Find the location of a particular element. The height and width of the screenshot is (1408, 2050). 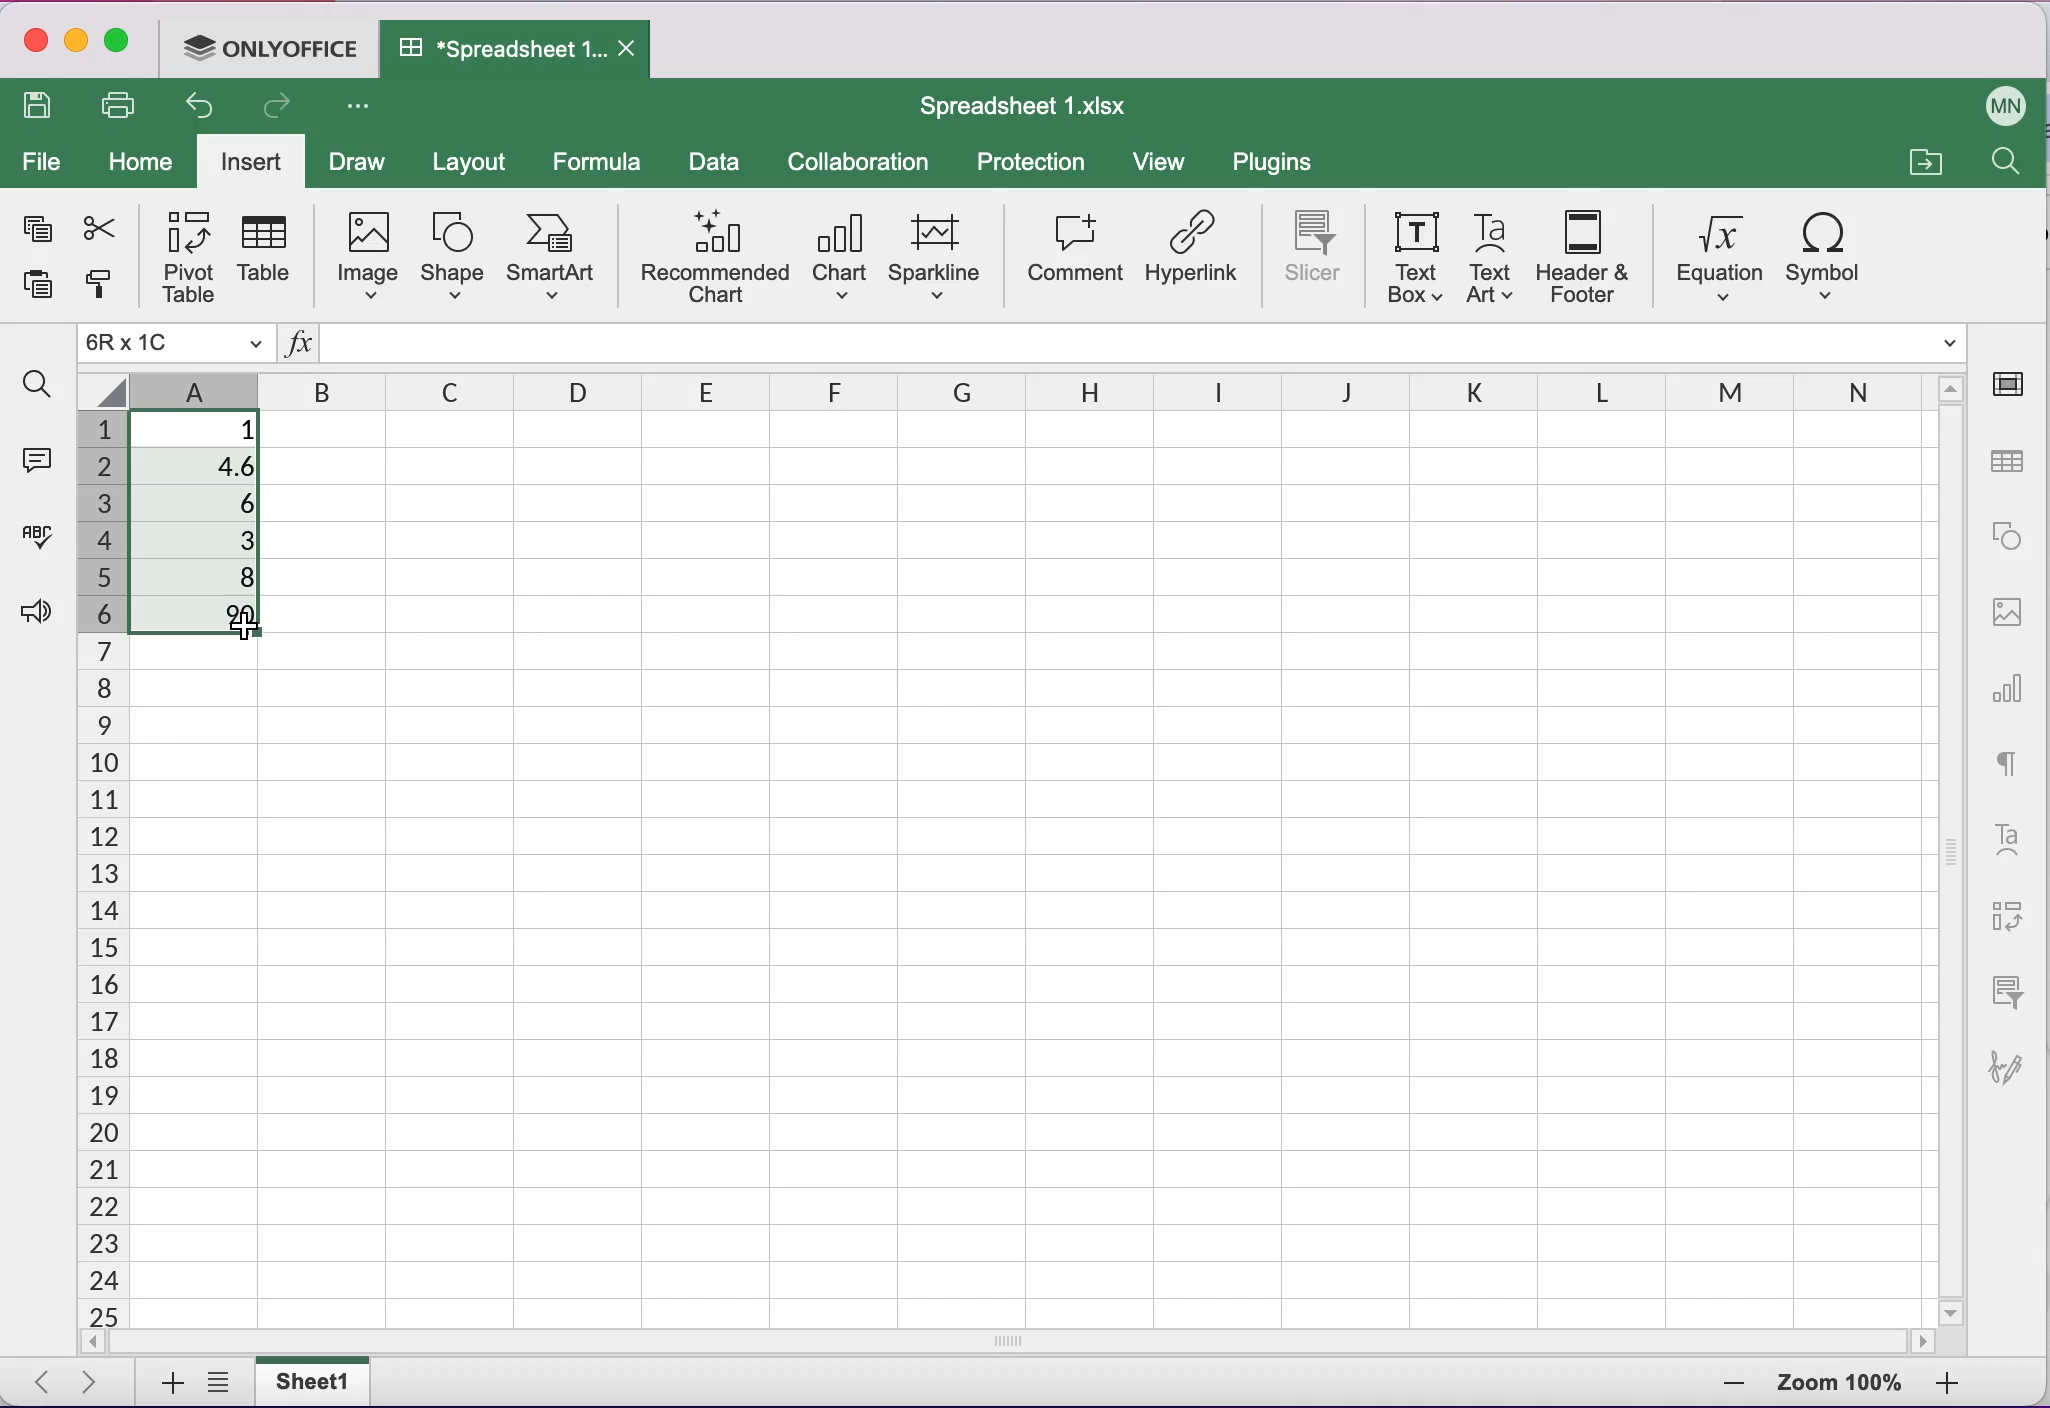

recommended chart is located at coordinates (710, 260).